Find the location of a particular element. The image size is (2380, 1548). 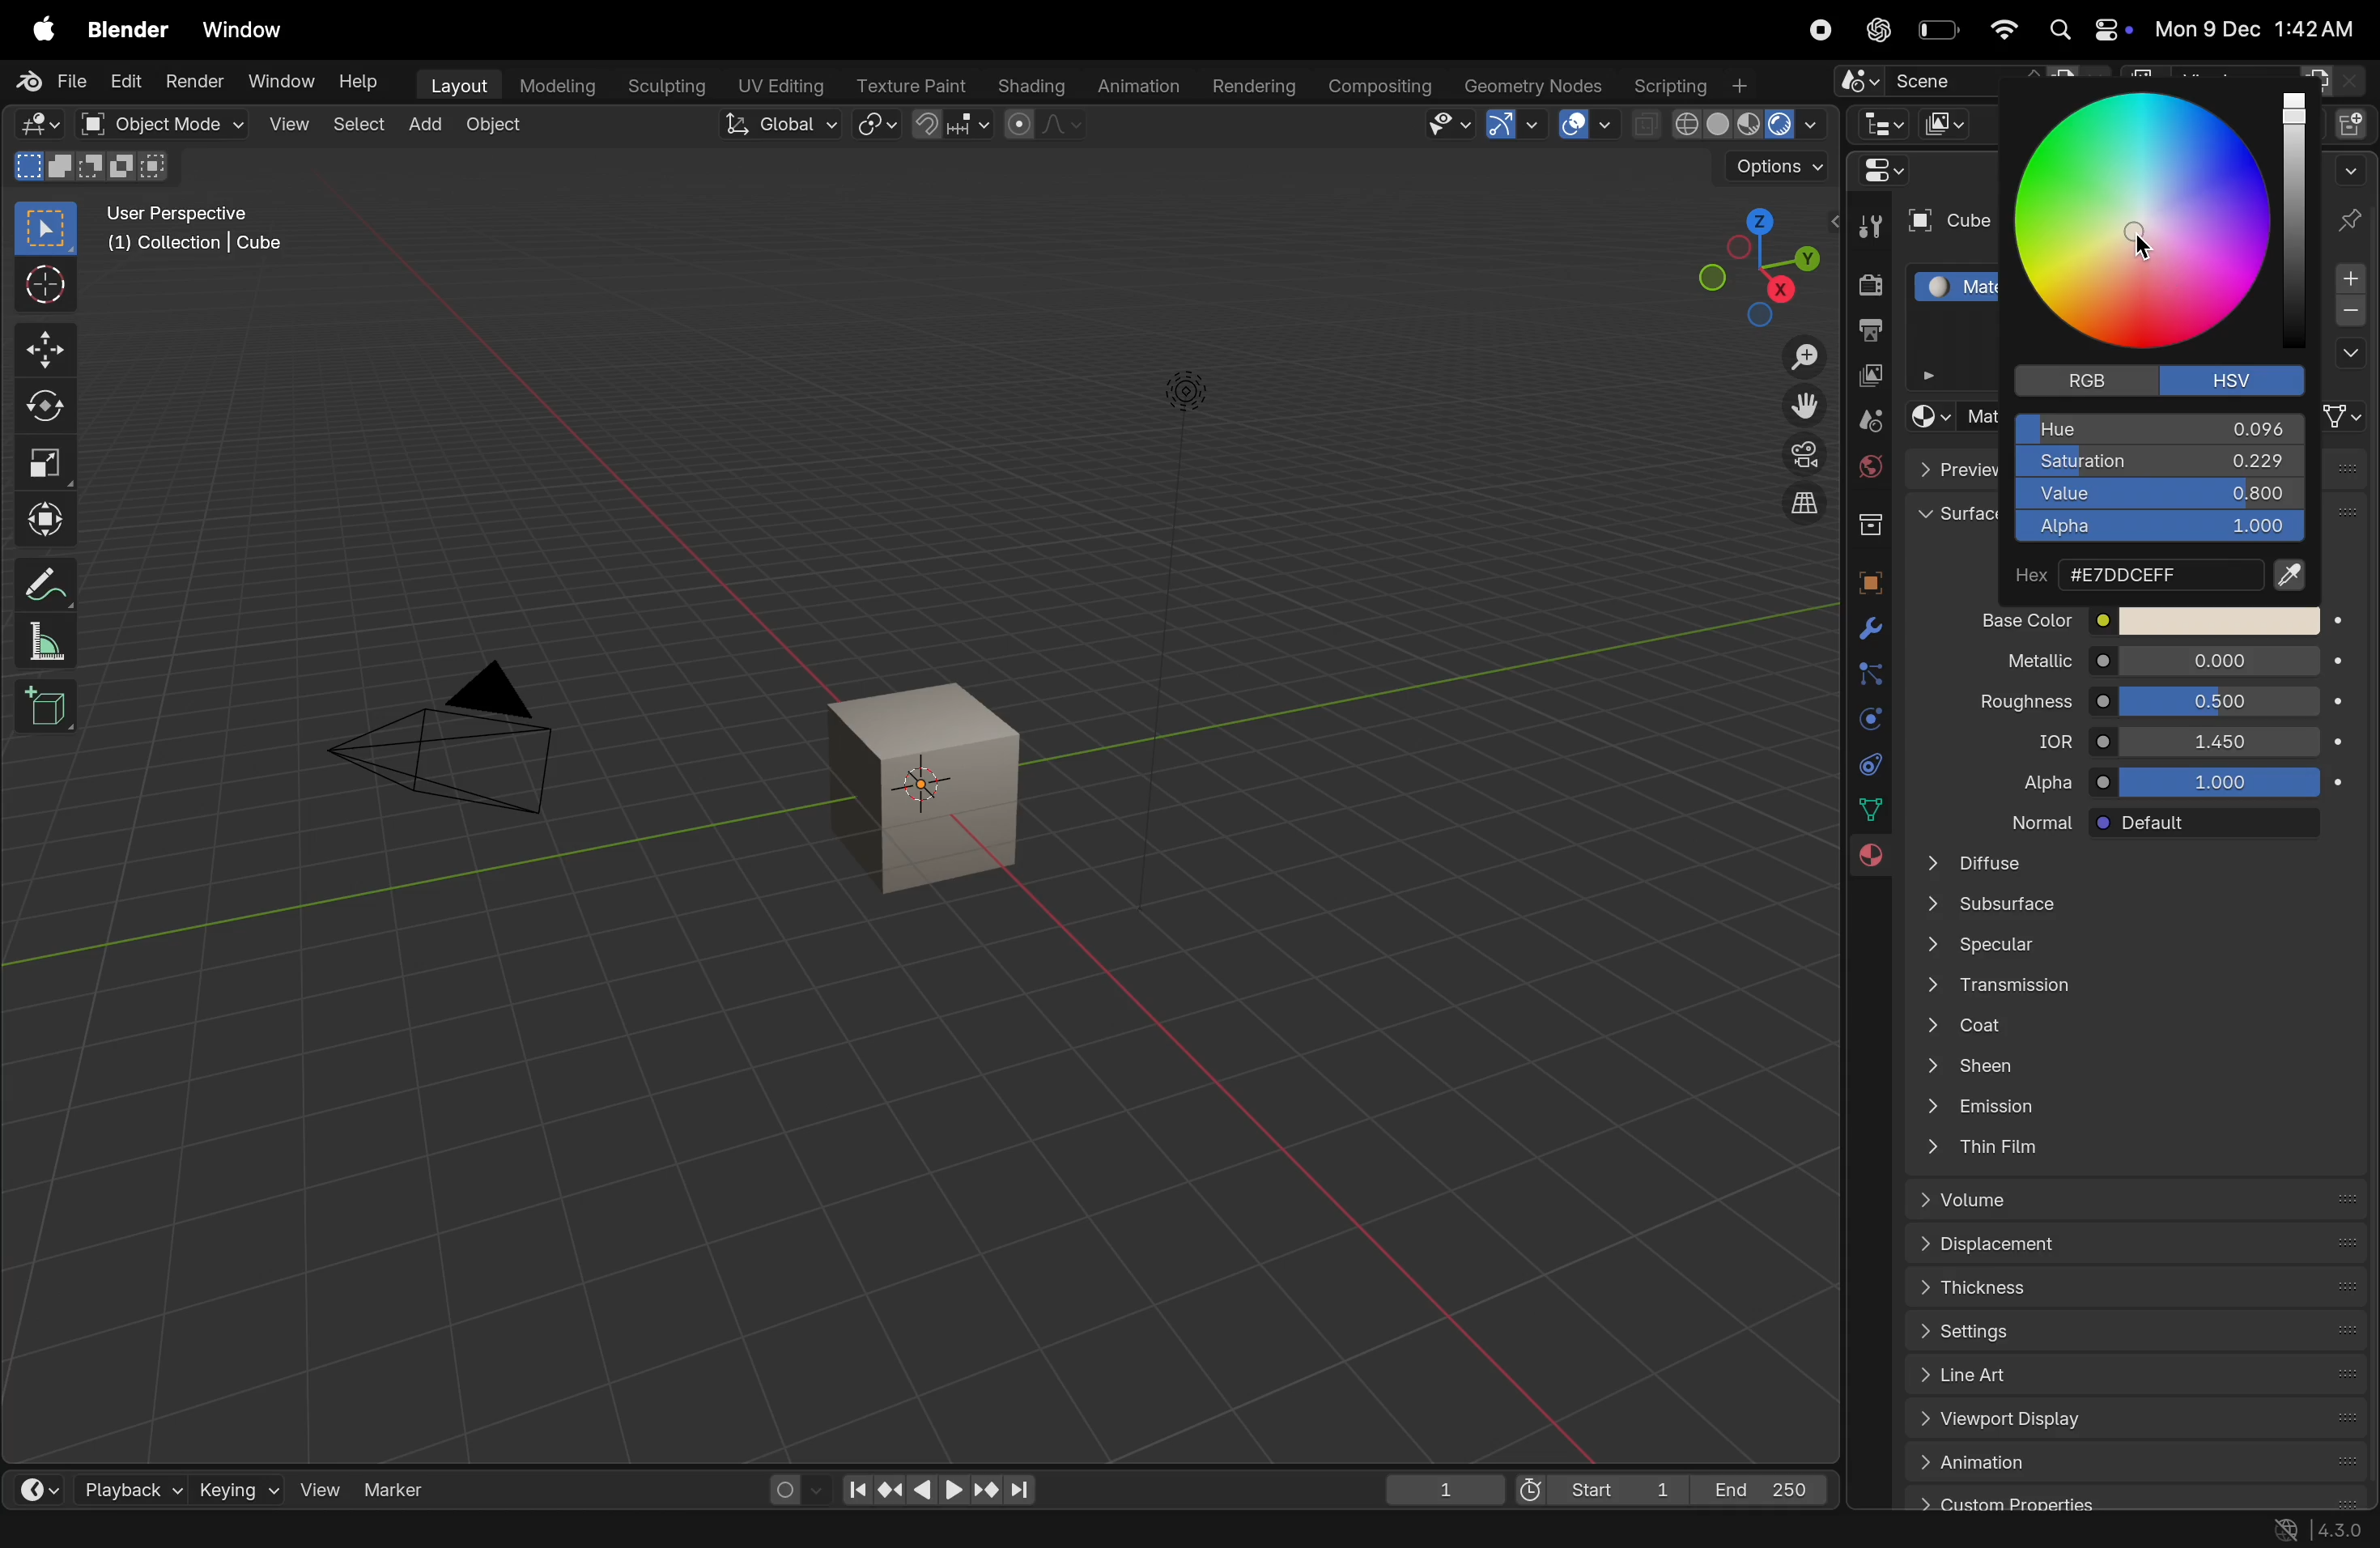

line art is located at coordinates (2126, 1374).